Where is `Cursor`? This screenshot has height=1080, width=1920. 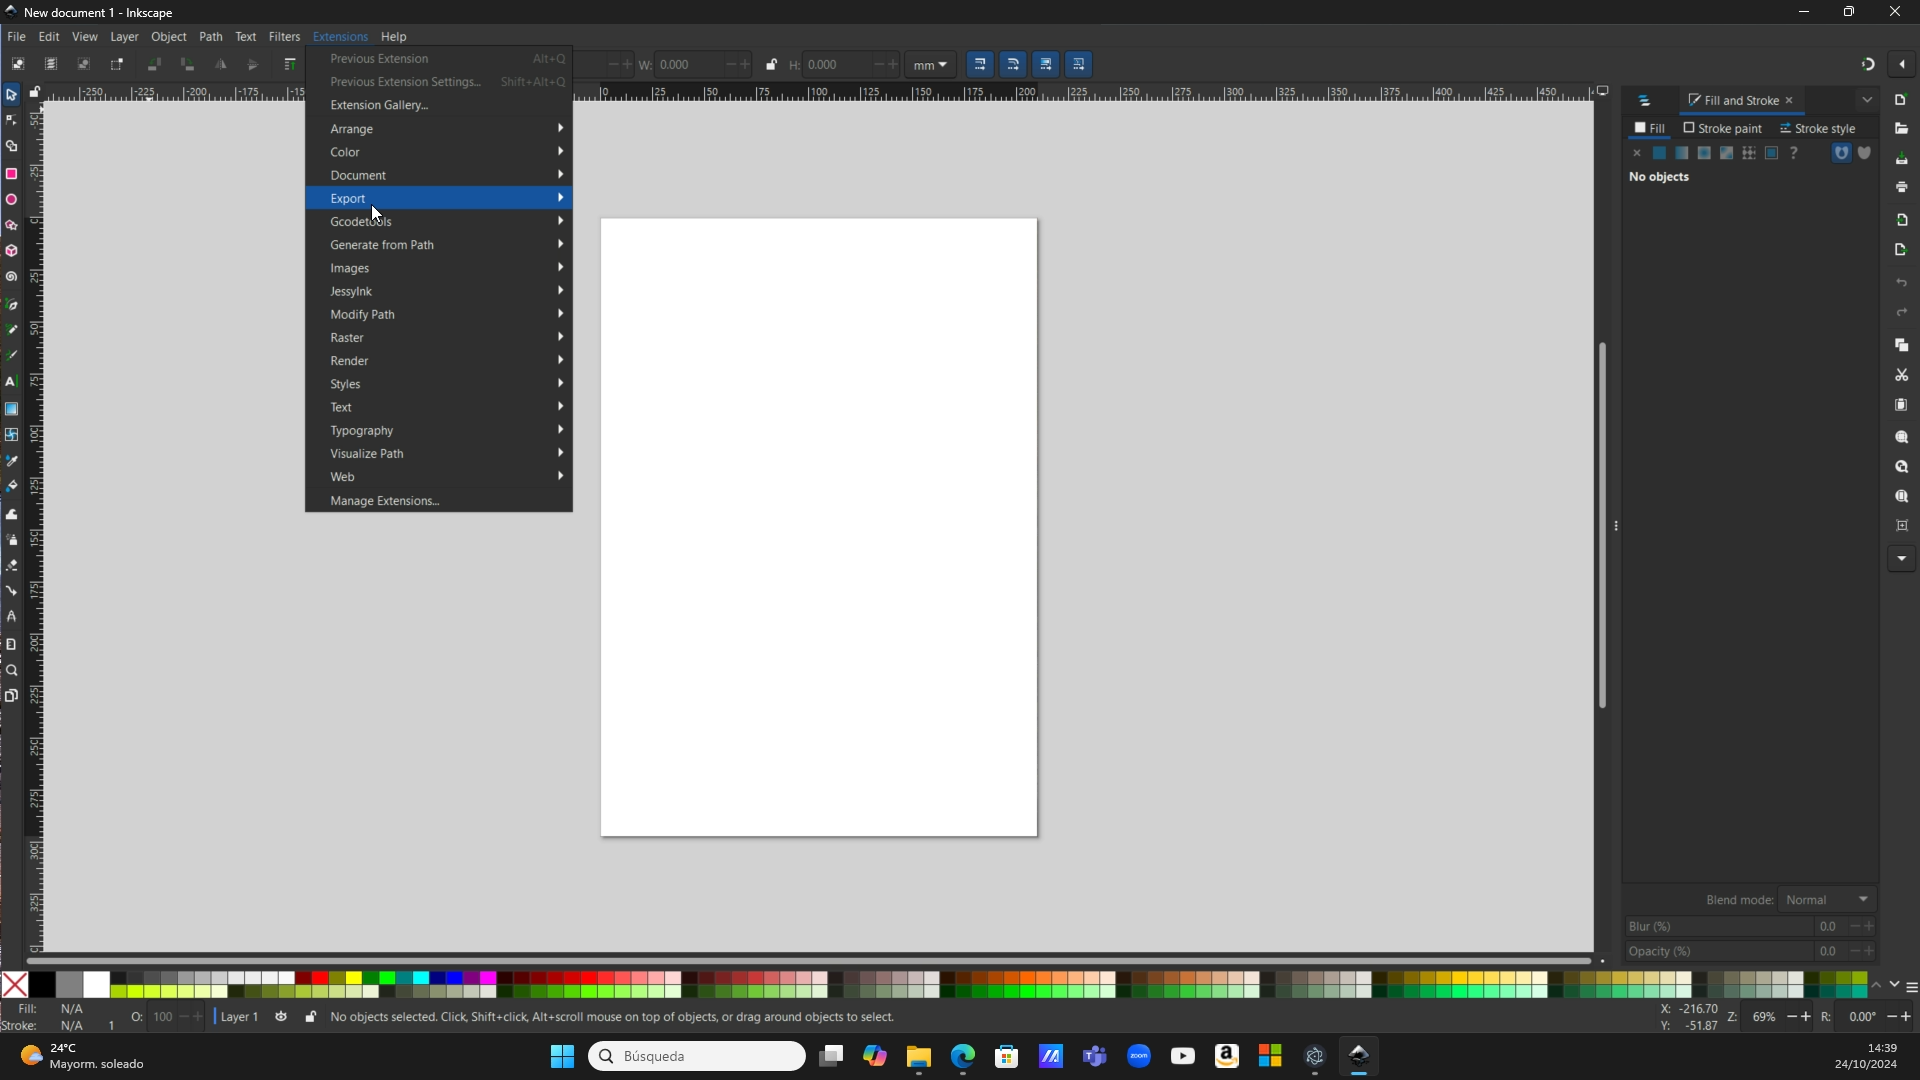 Cursor is located at coordinates (374, 216).